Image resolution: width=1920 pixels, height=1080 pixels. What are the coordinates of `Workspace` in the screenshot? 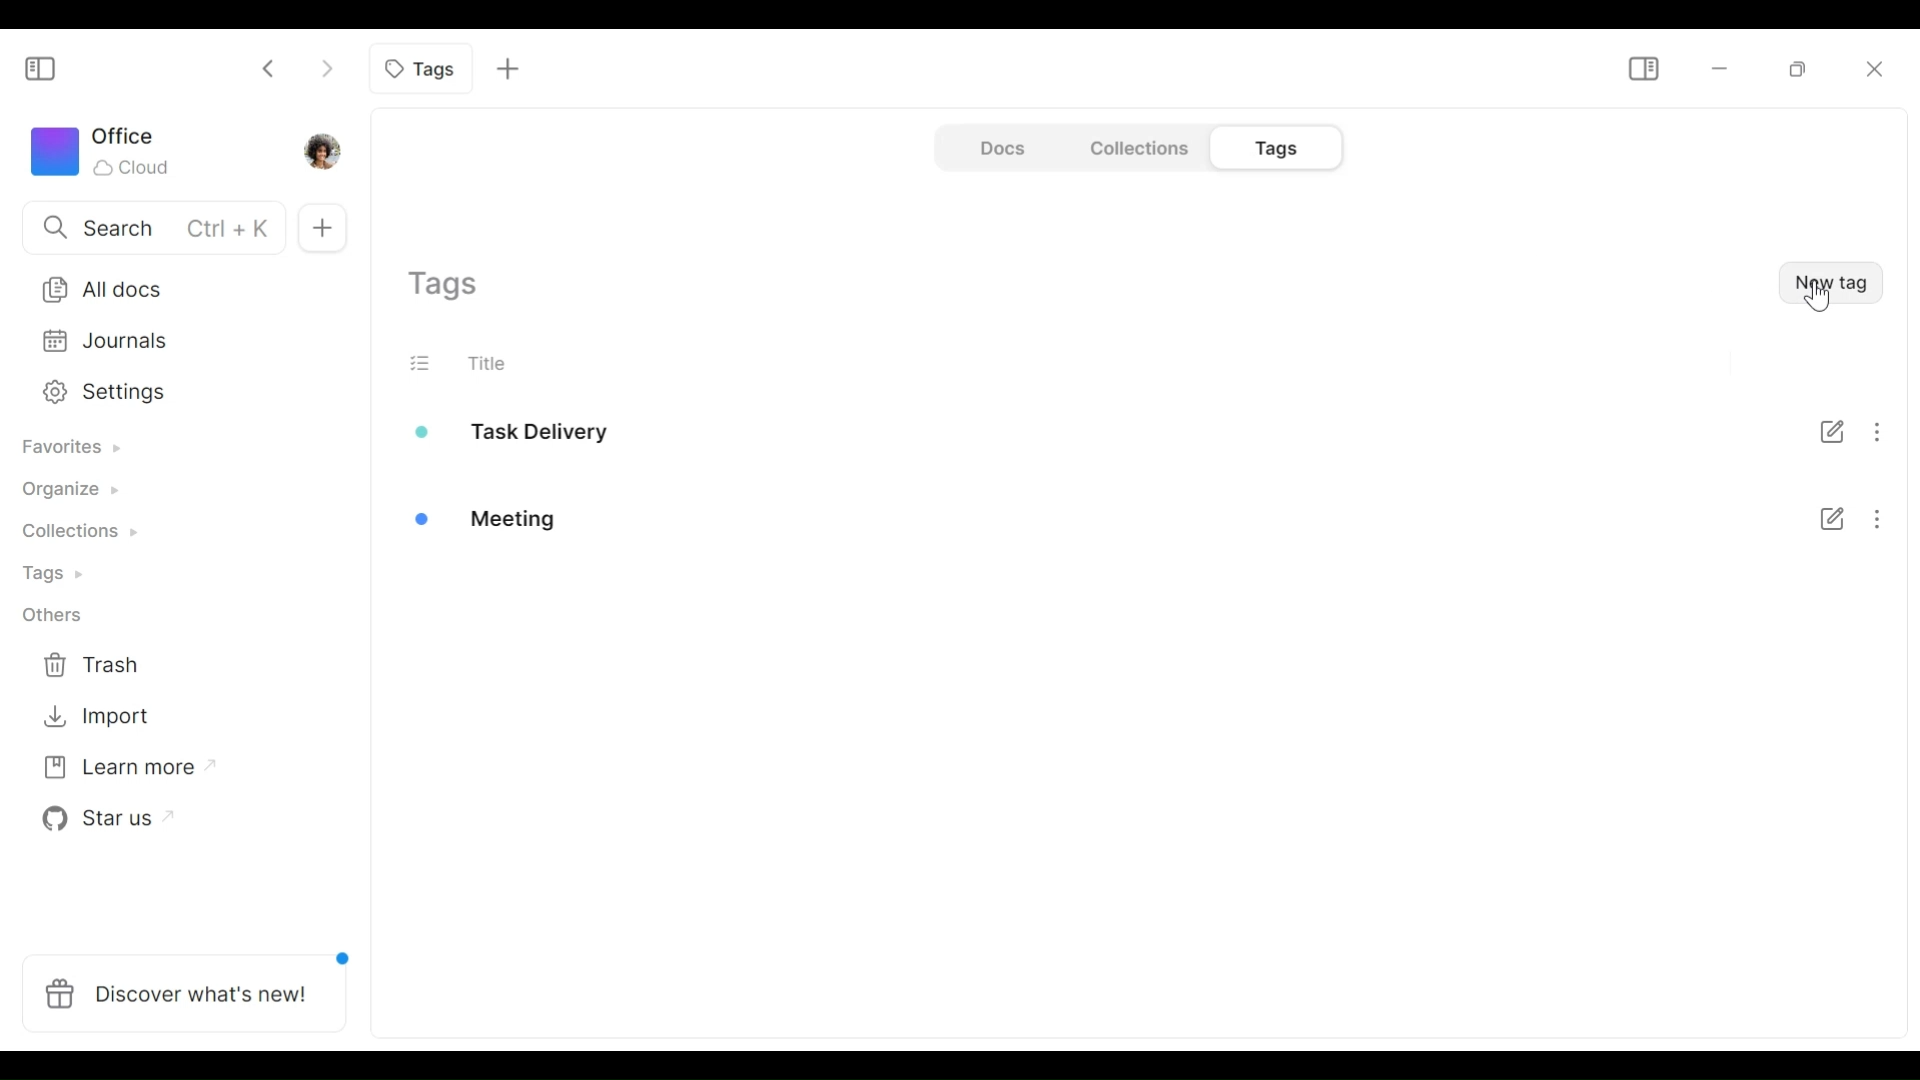 It's located at (115, 149).